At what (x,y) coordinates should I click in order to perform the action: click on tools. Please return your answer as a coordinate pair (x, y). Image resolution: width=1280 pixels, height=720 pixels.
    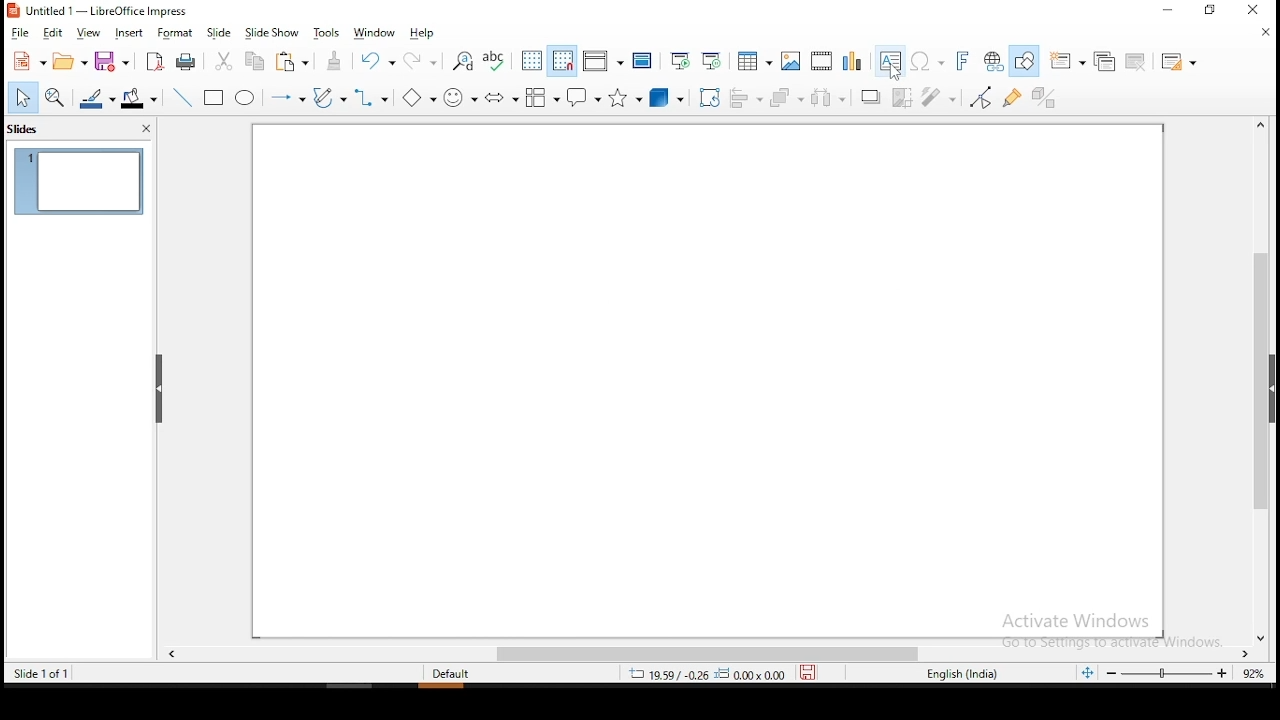
    Looking at the image, I should click on (327, 33).